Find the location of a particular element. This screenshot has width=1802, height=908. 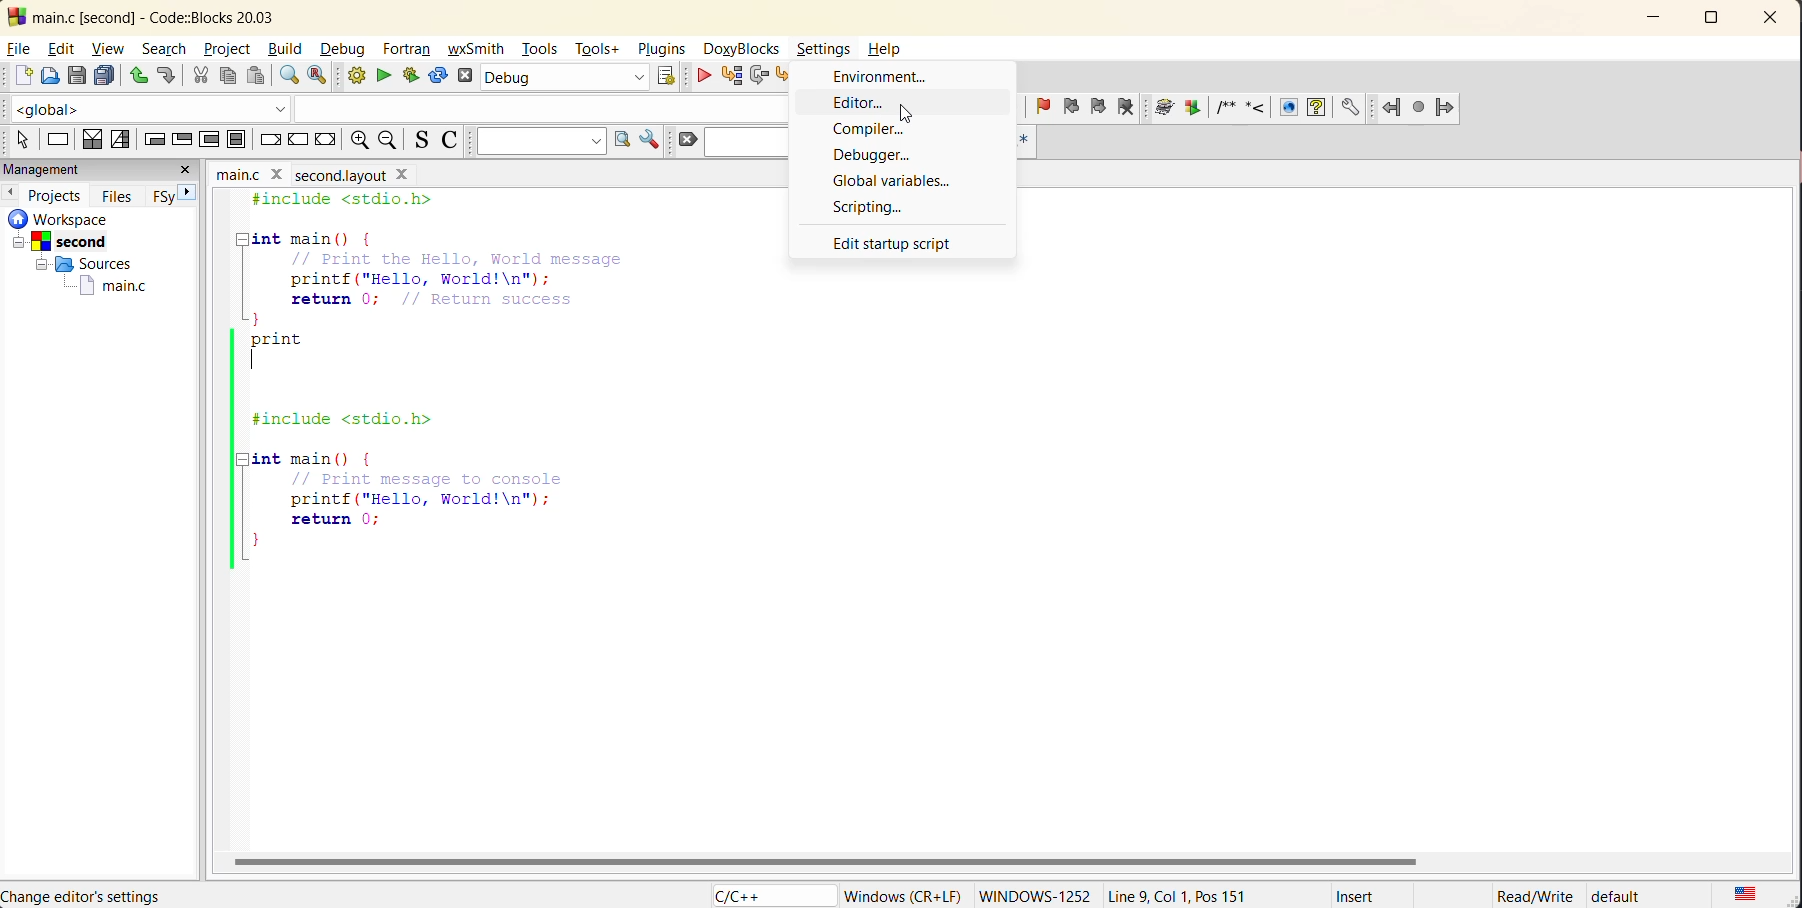

open is located at coordinates (52, 76).